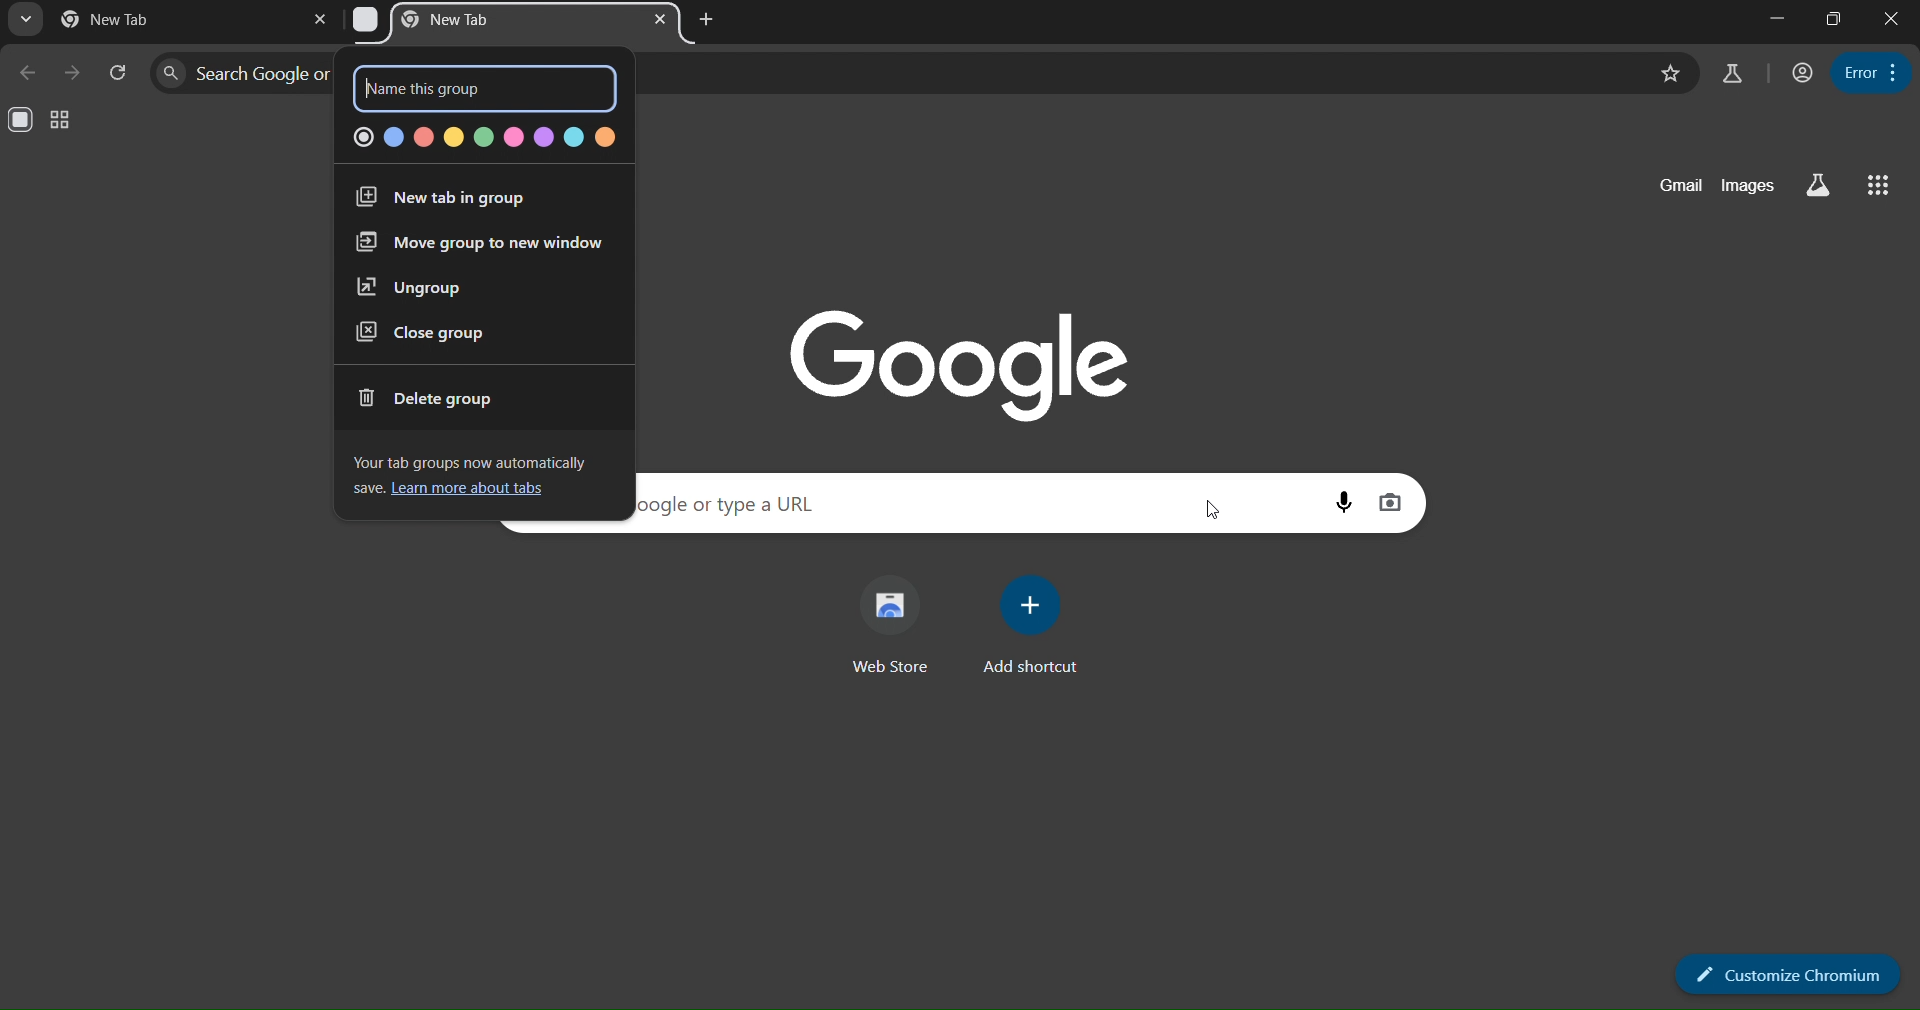 The height and width of the screenshot is (1010, 1920). What do you see at coordinates (1823, 185) in the screenshot?
I see `search labs` at bounding box center [1823, 185].